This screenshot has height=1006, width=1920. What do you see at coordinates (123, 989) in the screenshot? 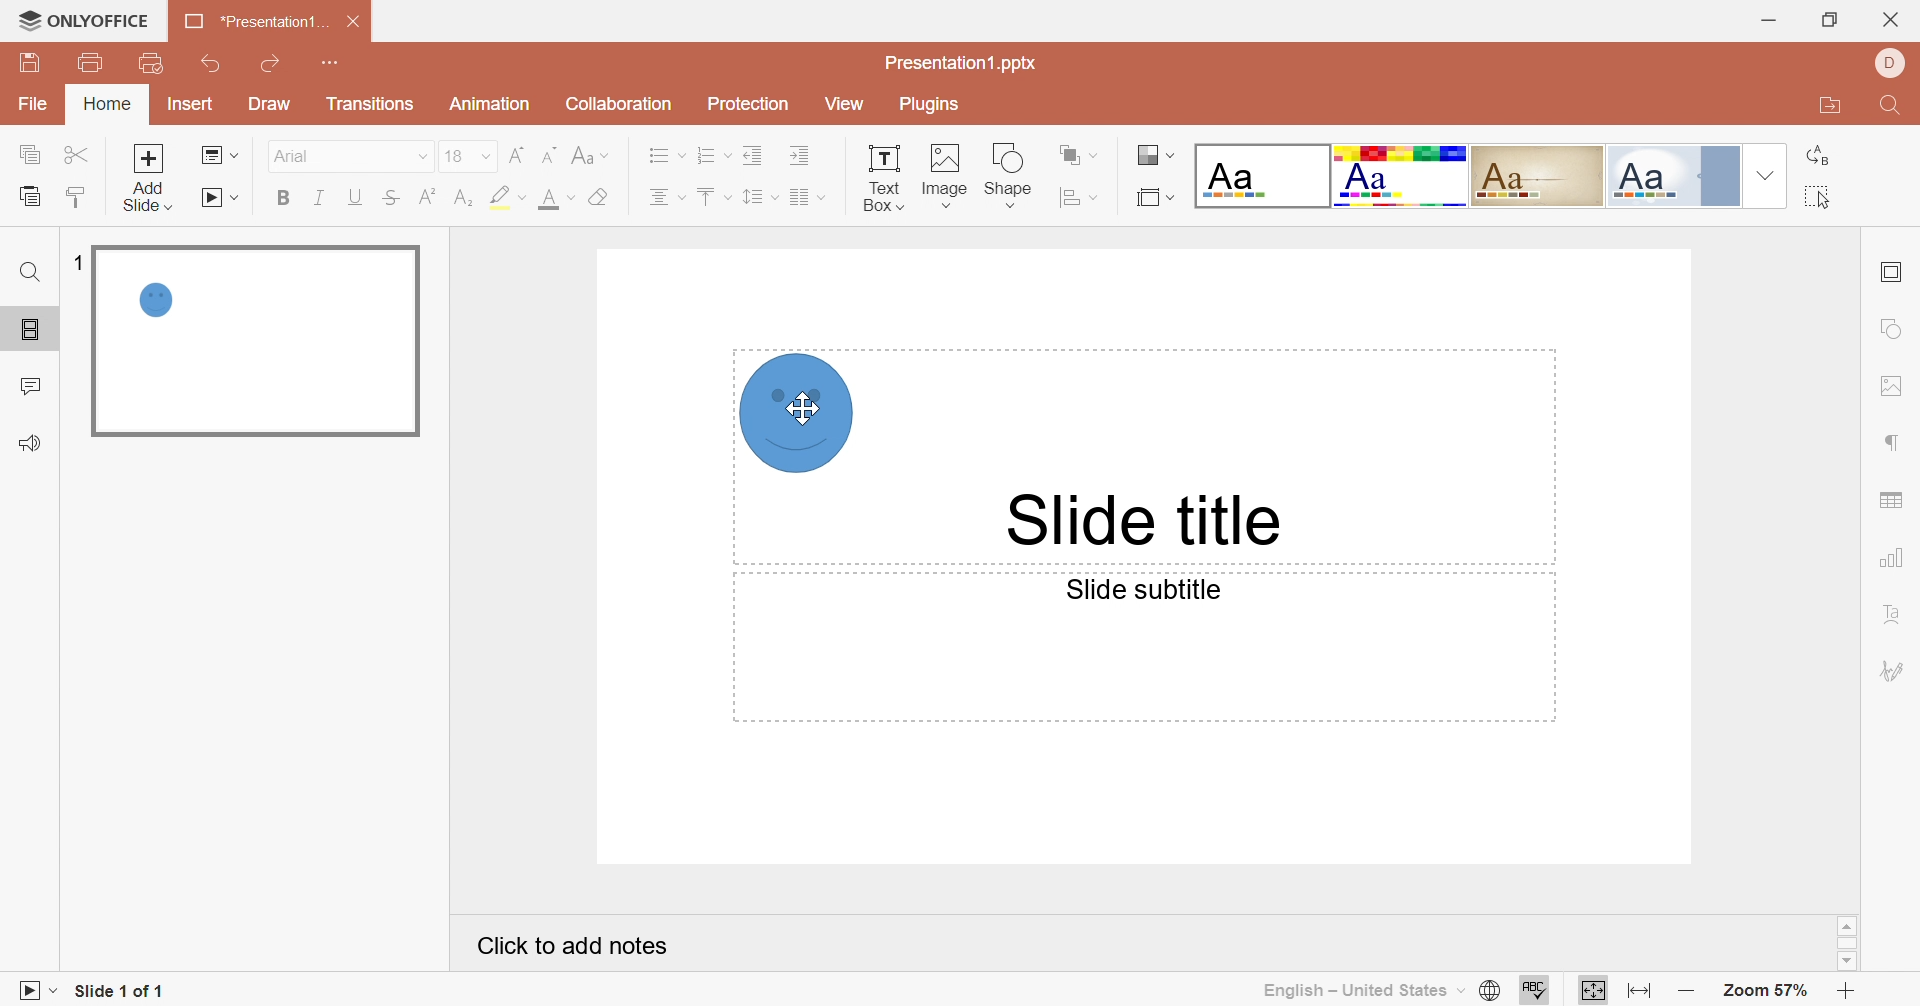
I see `Slide 1 of 1` at bounding box center [123, 989].